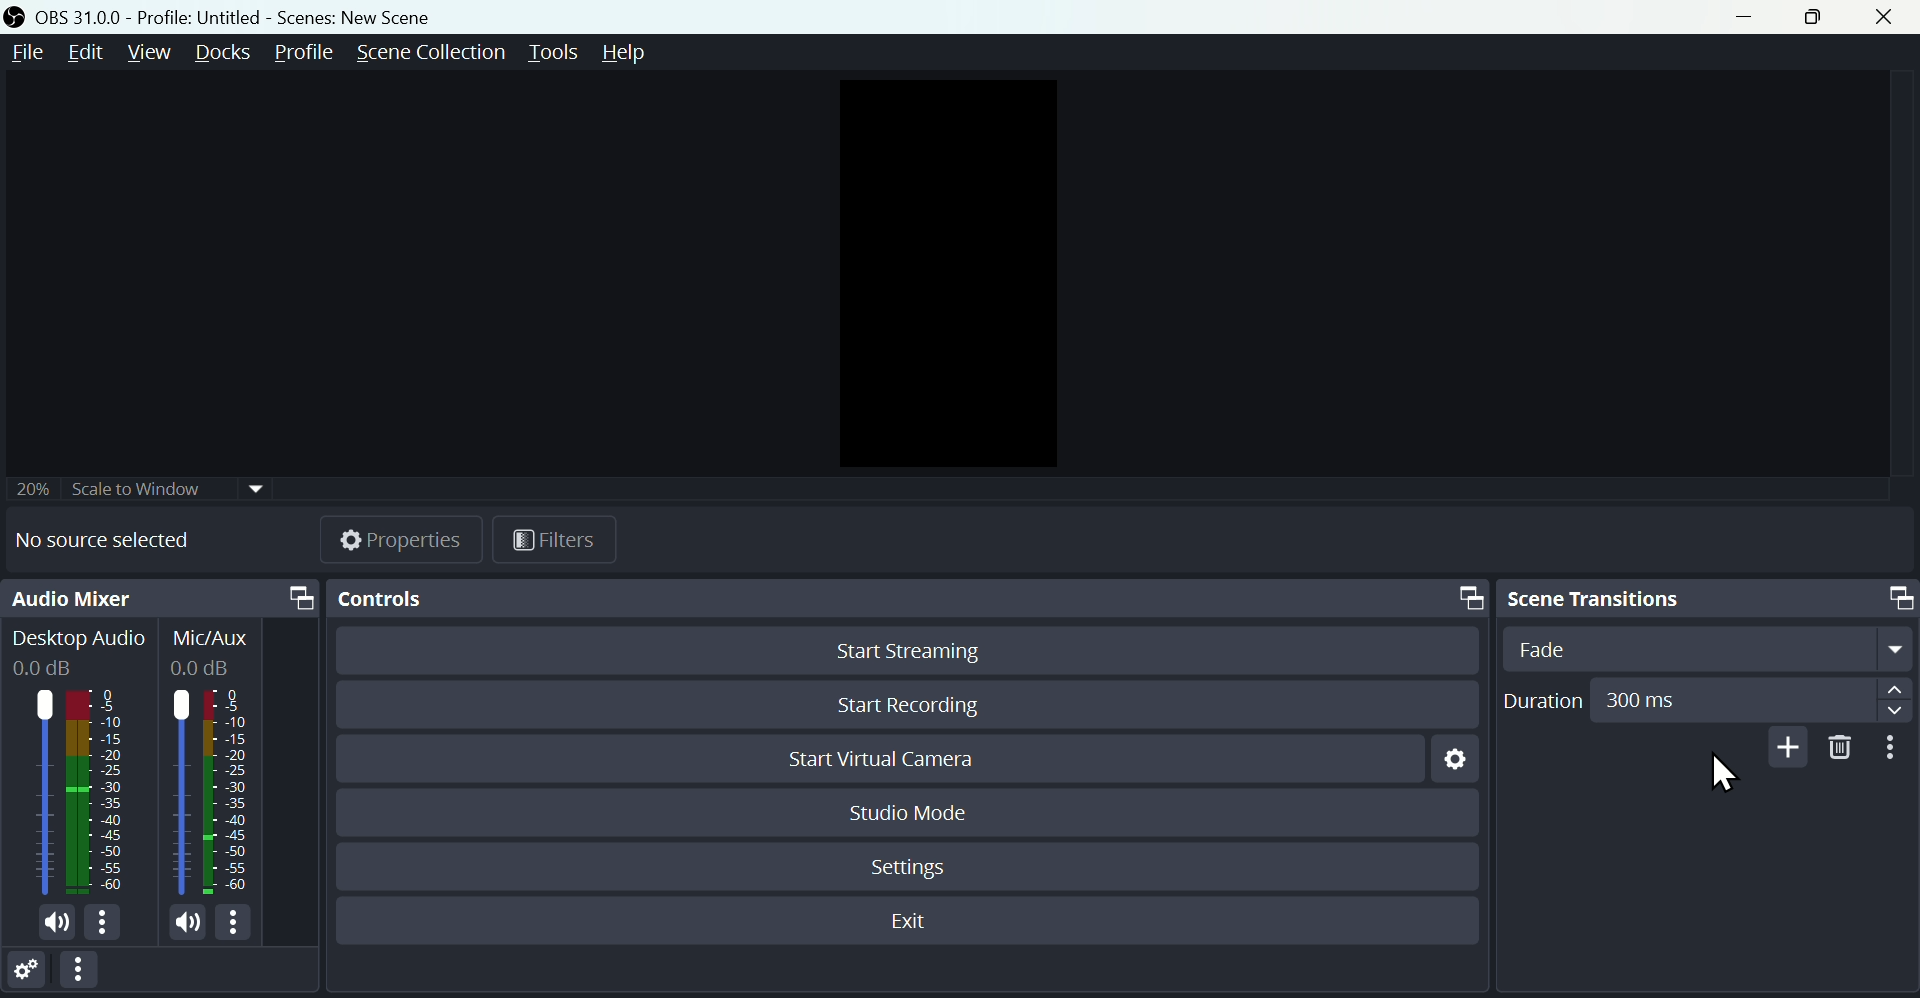 The image size is (1920, 998). Describe the element at coordinates (251, 16) in the screenshot. I see `OBS 31.0 .0 profile: untitled Scene: New scene` at that location.